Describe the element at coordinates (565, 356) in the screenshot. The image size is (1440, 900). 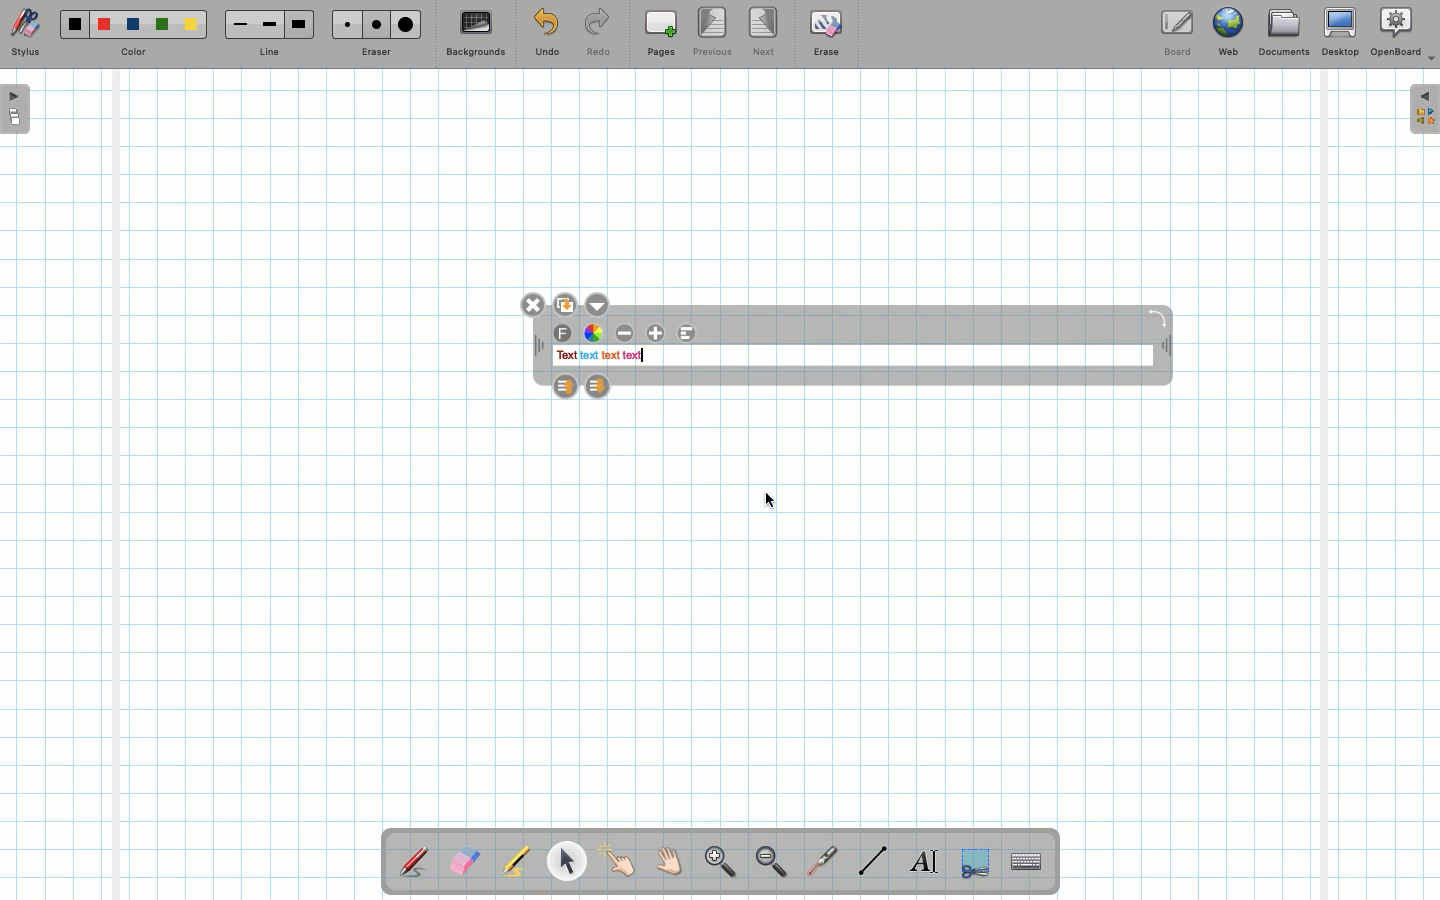
I see `text` at that location.